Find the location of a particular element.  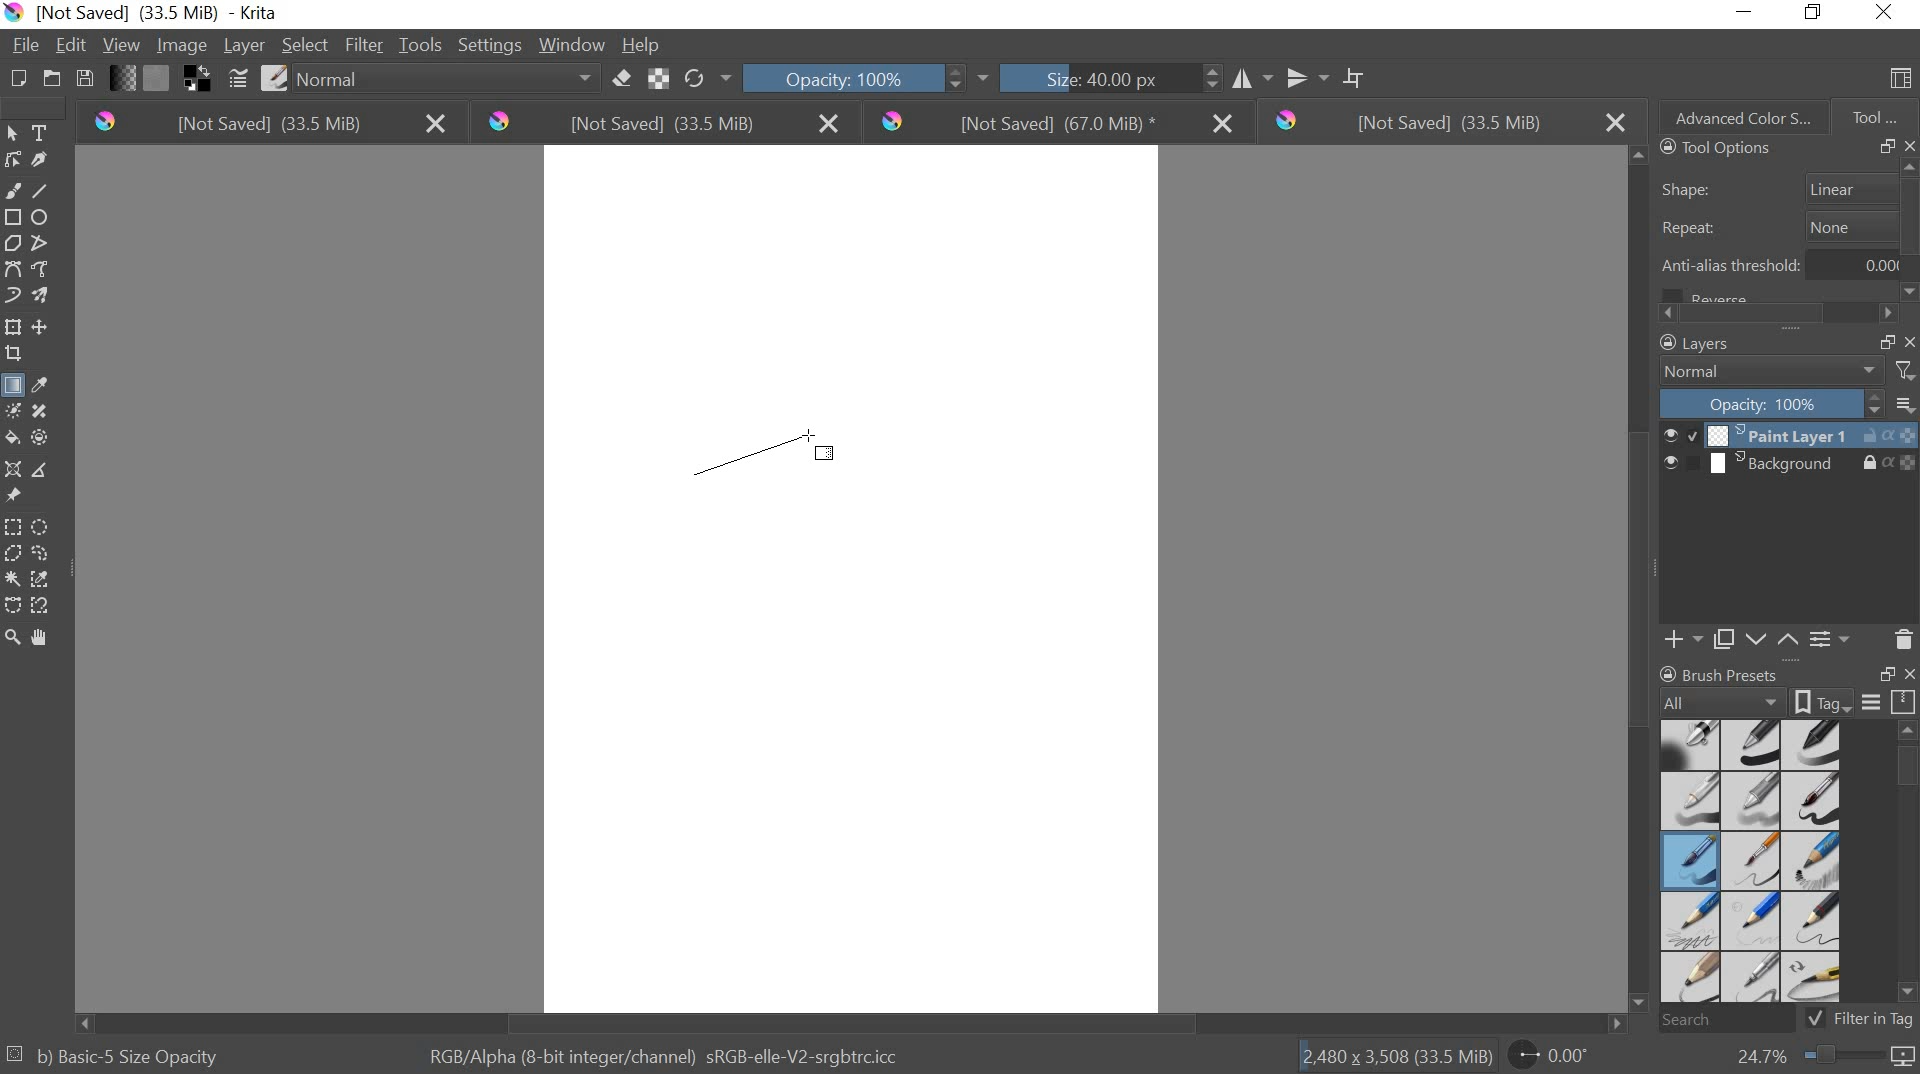

CLOSE is located at coordinates (1907, 675).